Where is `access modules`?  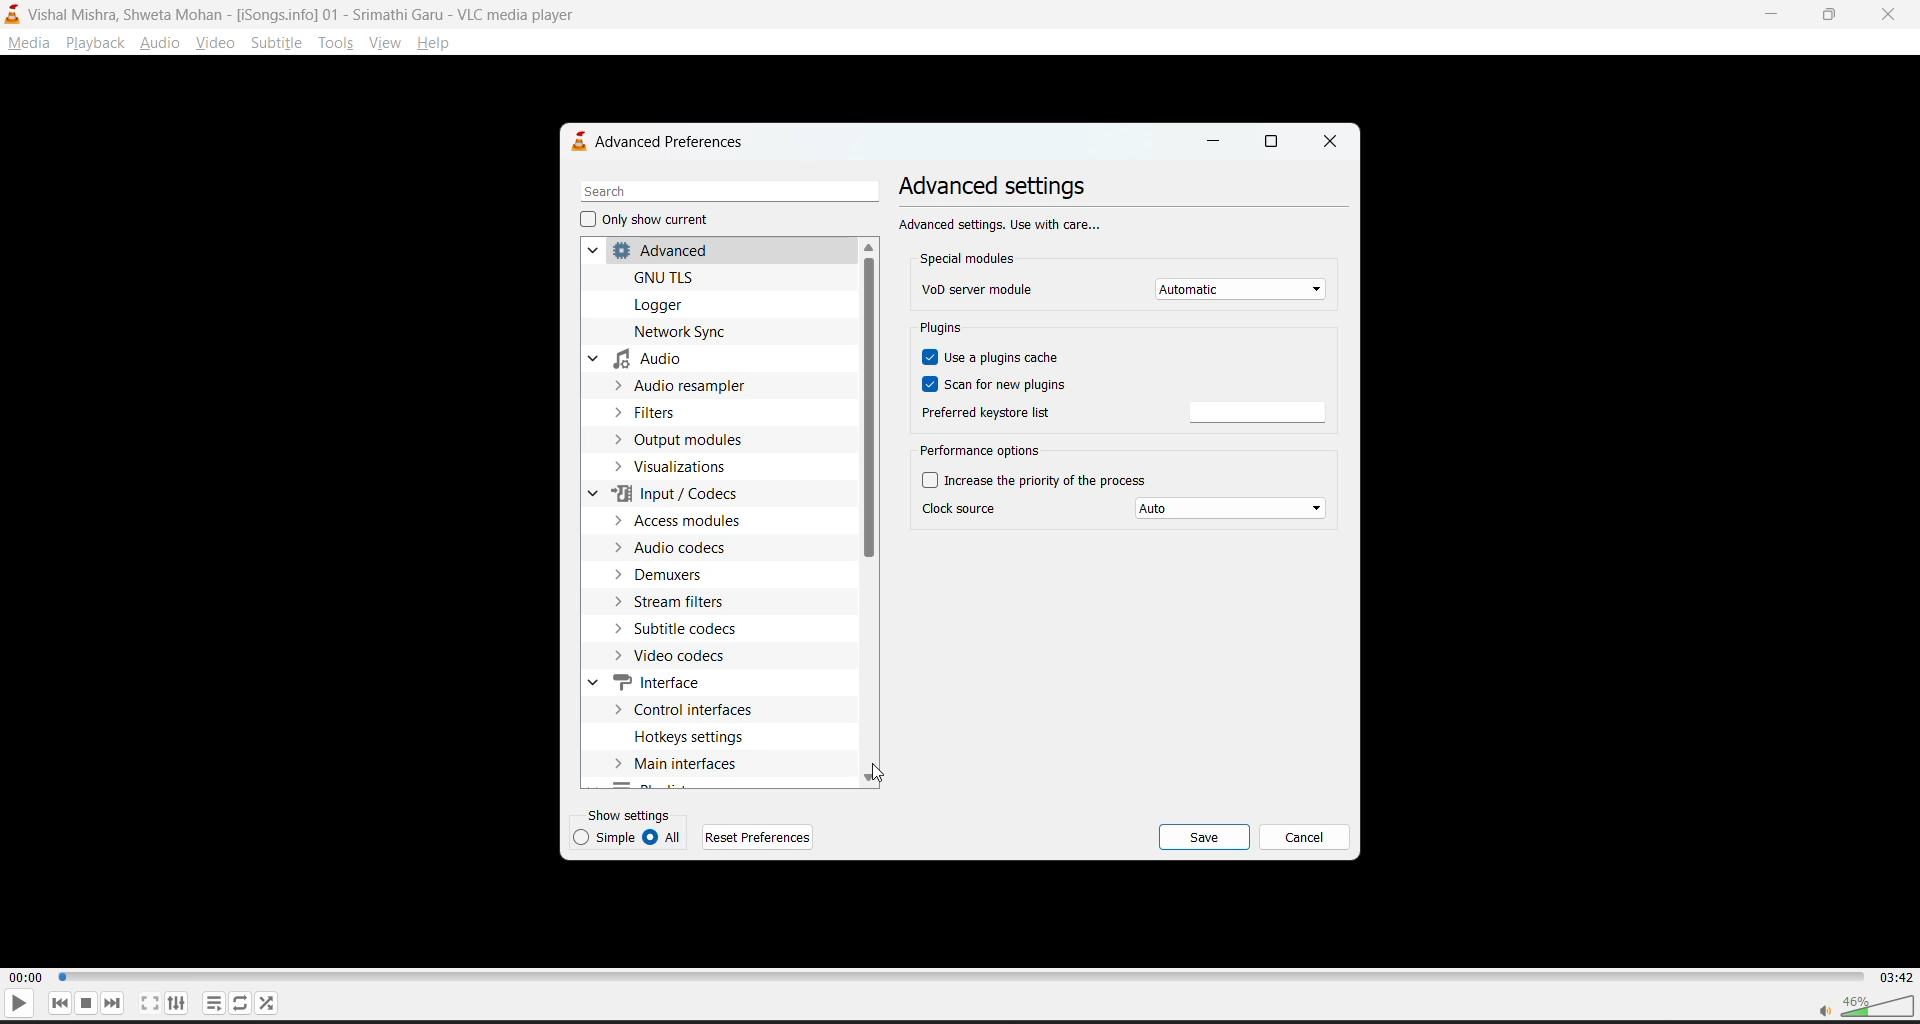 access modules is located at coordinates (691, 522).